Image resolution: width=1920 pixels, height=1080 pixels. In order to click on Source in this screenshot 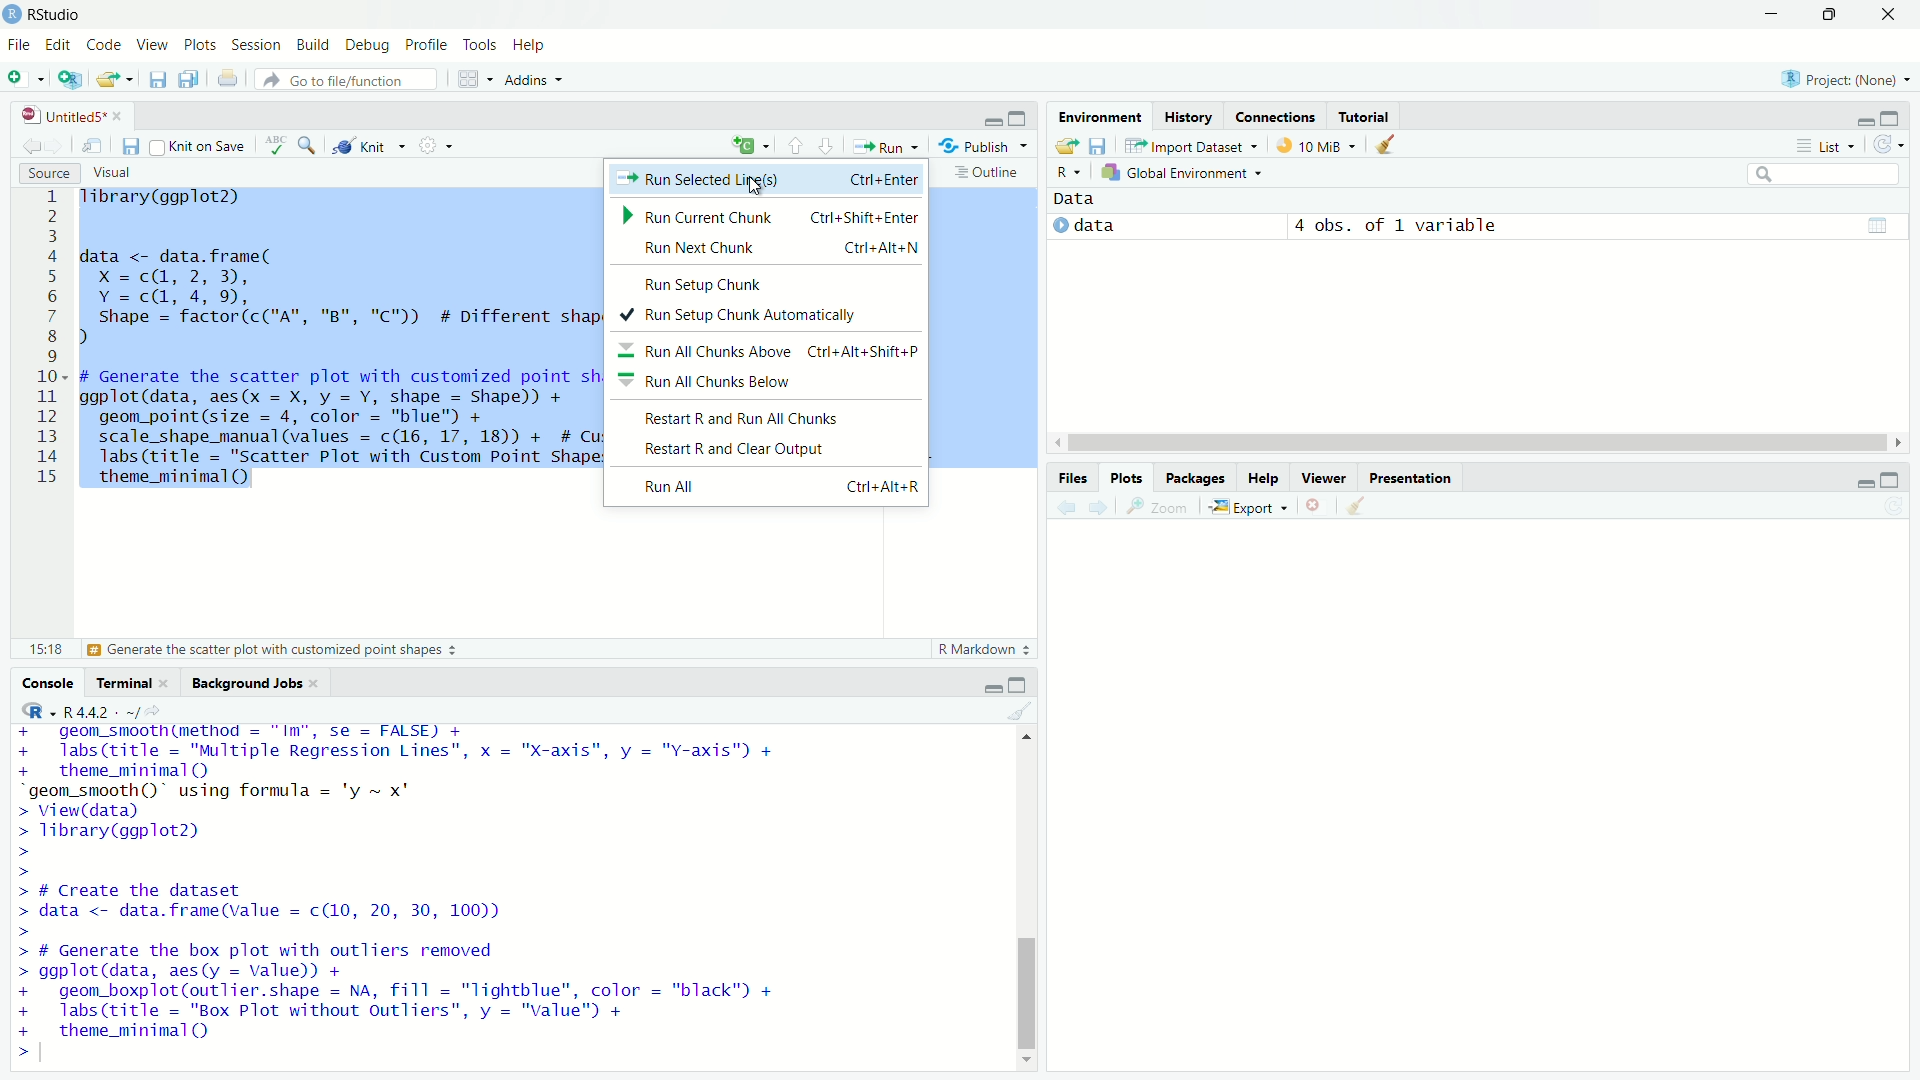, I will do `click(48, 174)`.